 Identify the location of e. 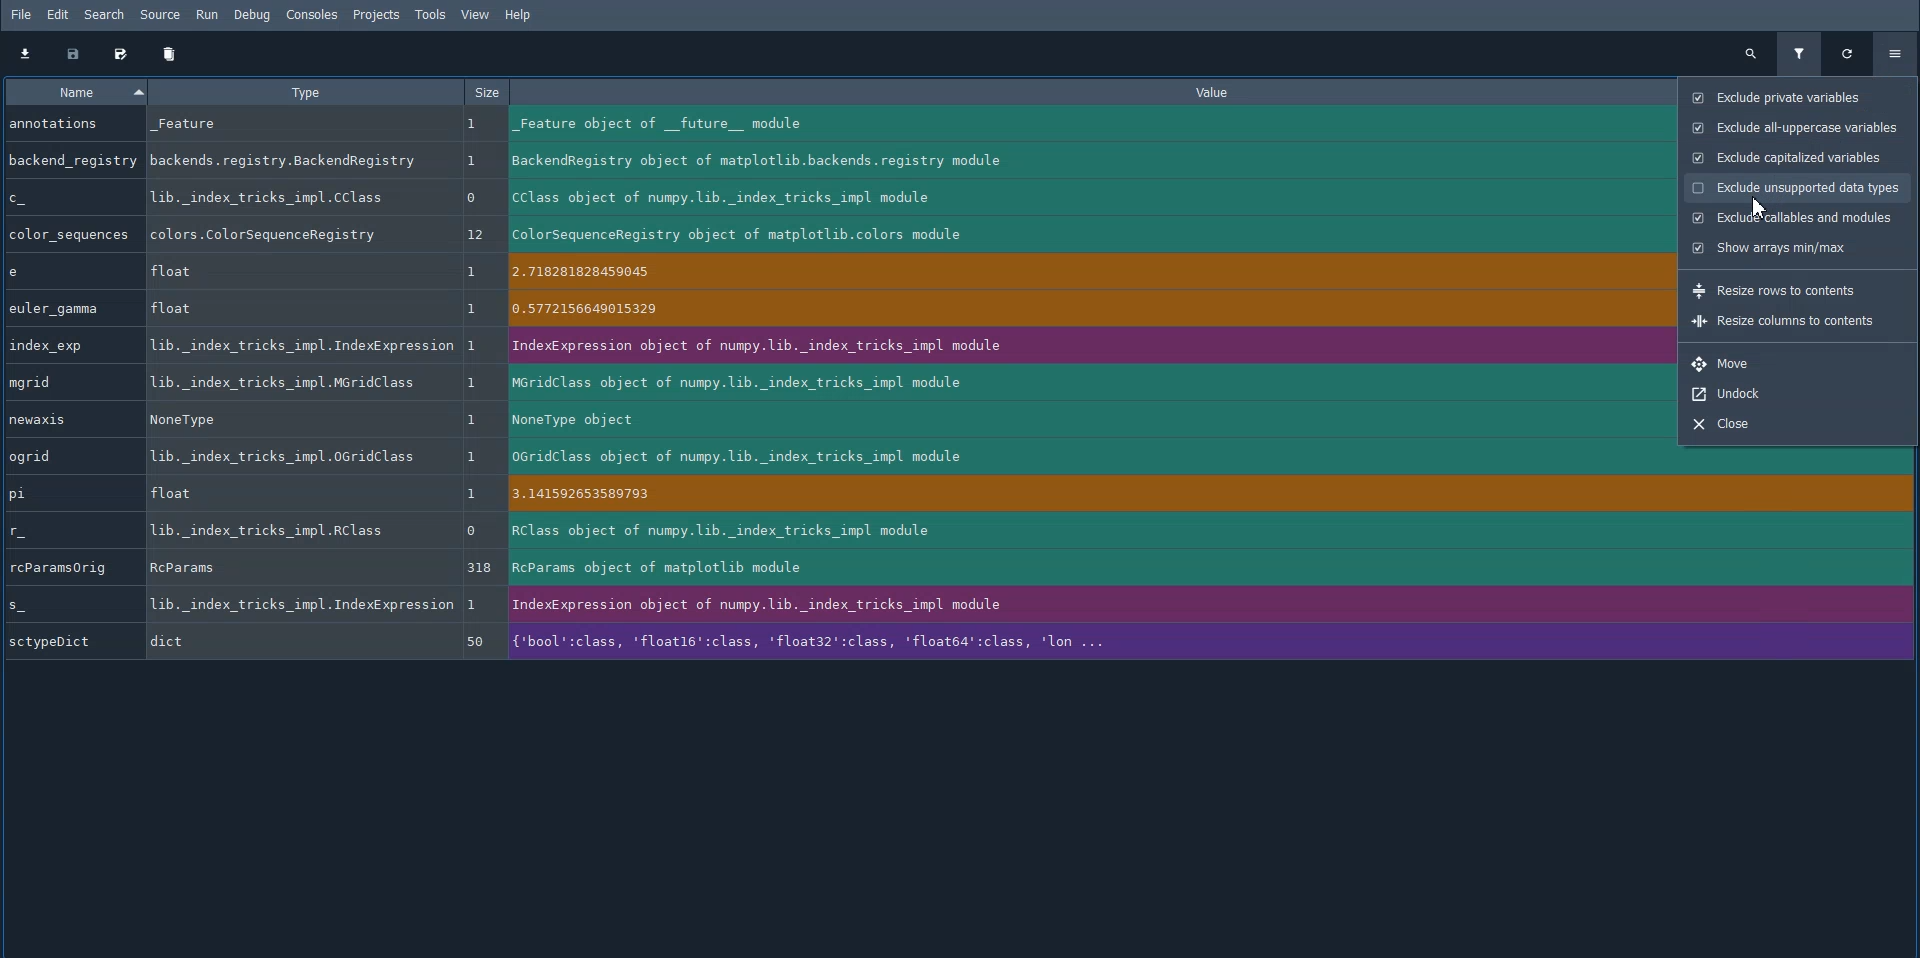
(64, 272).